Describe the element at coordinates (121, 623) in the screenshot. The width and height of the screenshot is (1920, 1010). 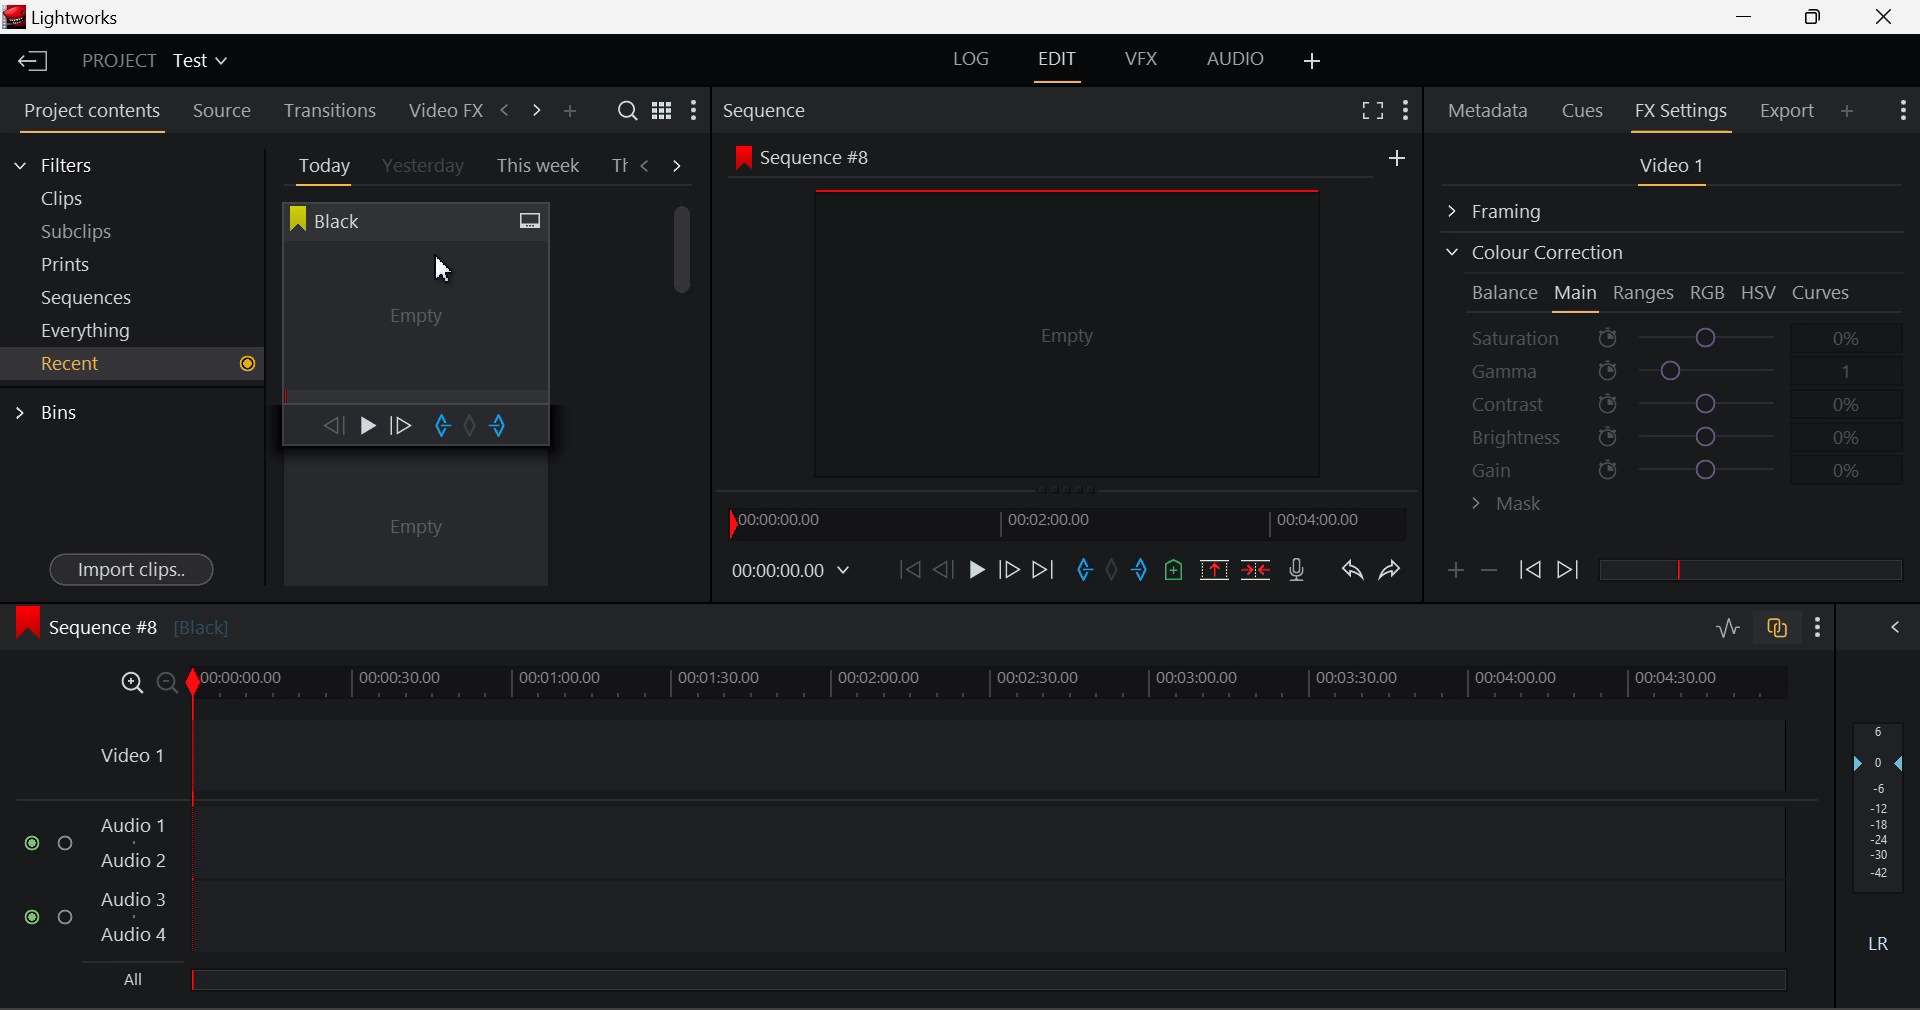
I see `Sequence #8` at that location.